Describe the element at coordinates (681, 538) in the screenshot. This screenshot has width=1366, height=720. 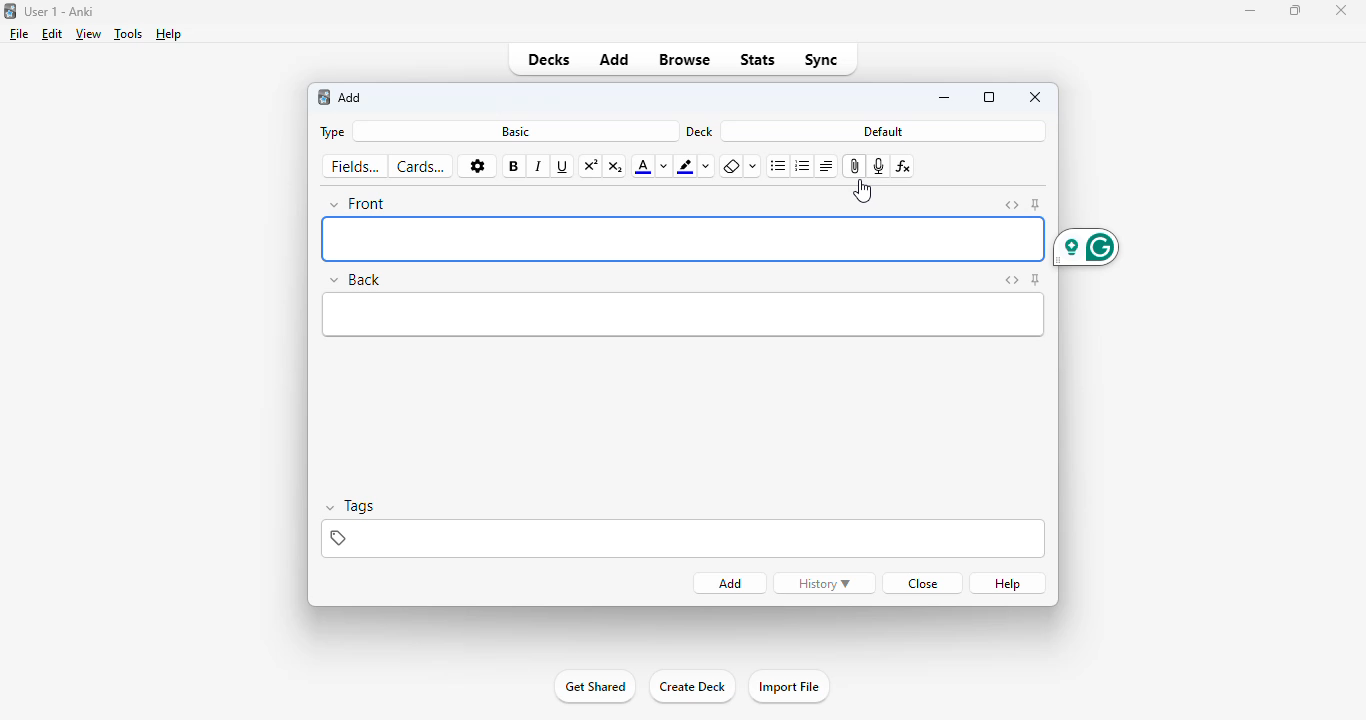
I see `add tags` at that location.